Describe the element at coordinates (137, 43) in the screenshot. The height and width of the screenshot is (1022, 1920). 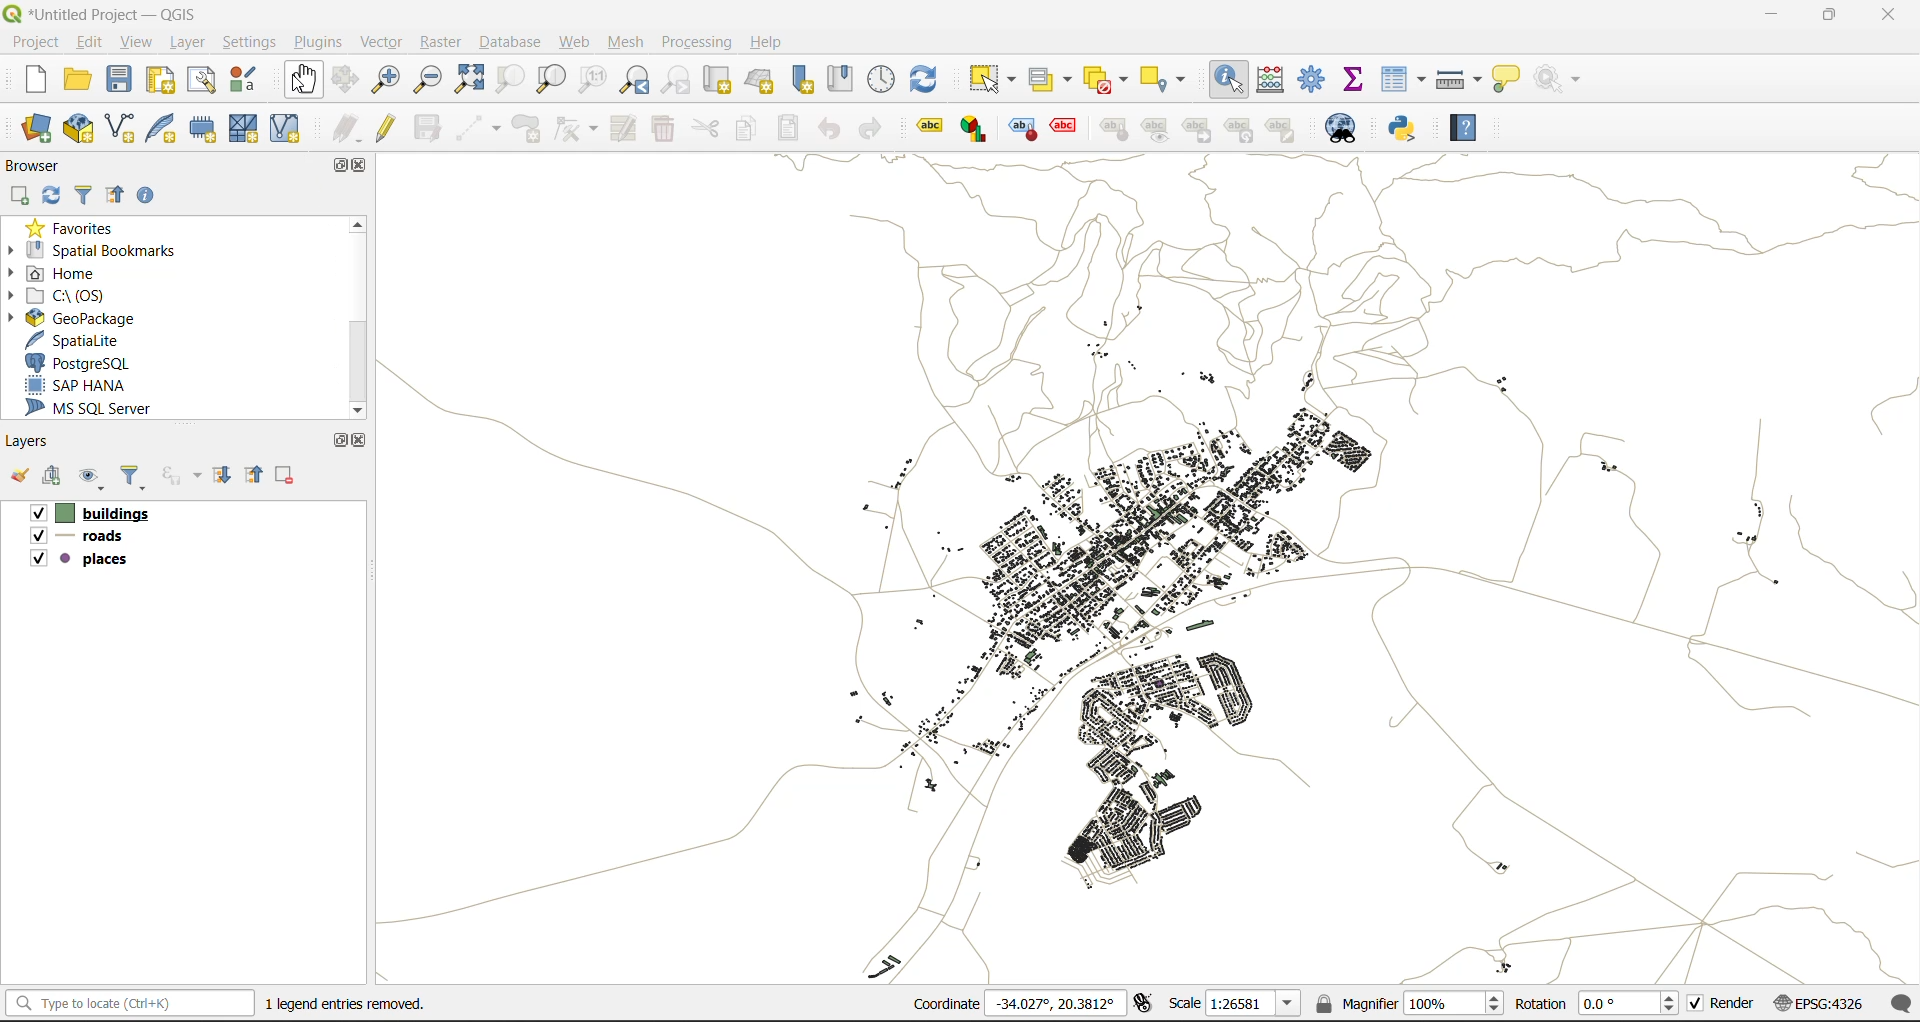
I see `view` at that location.